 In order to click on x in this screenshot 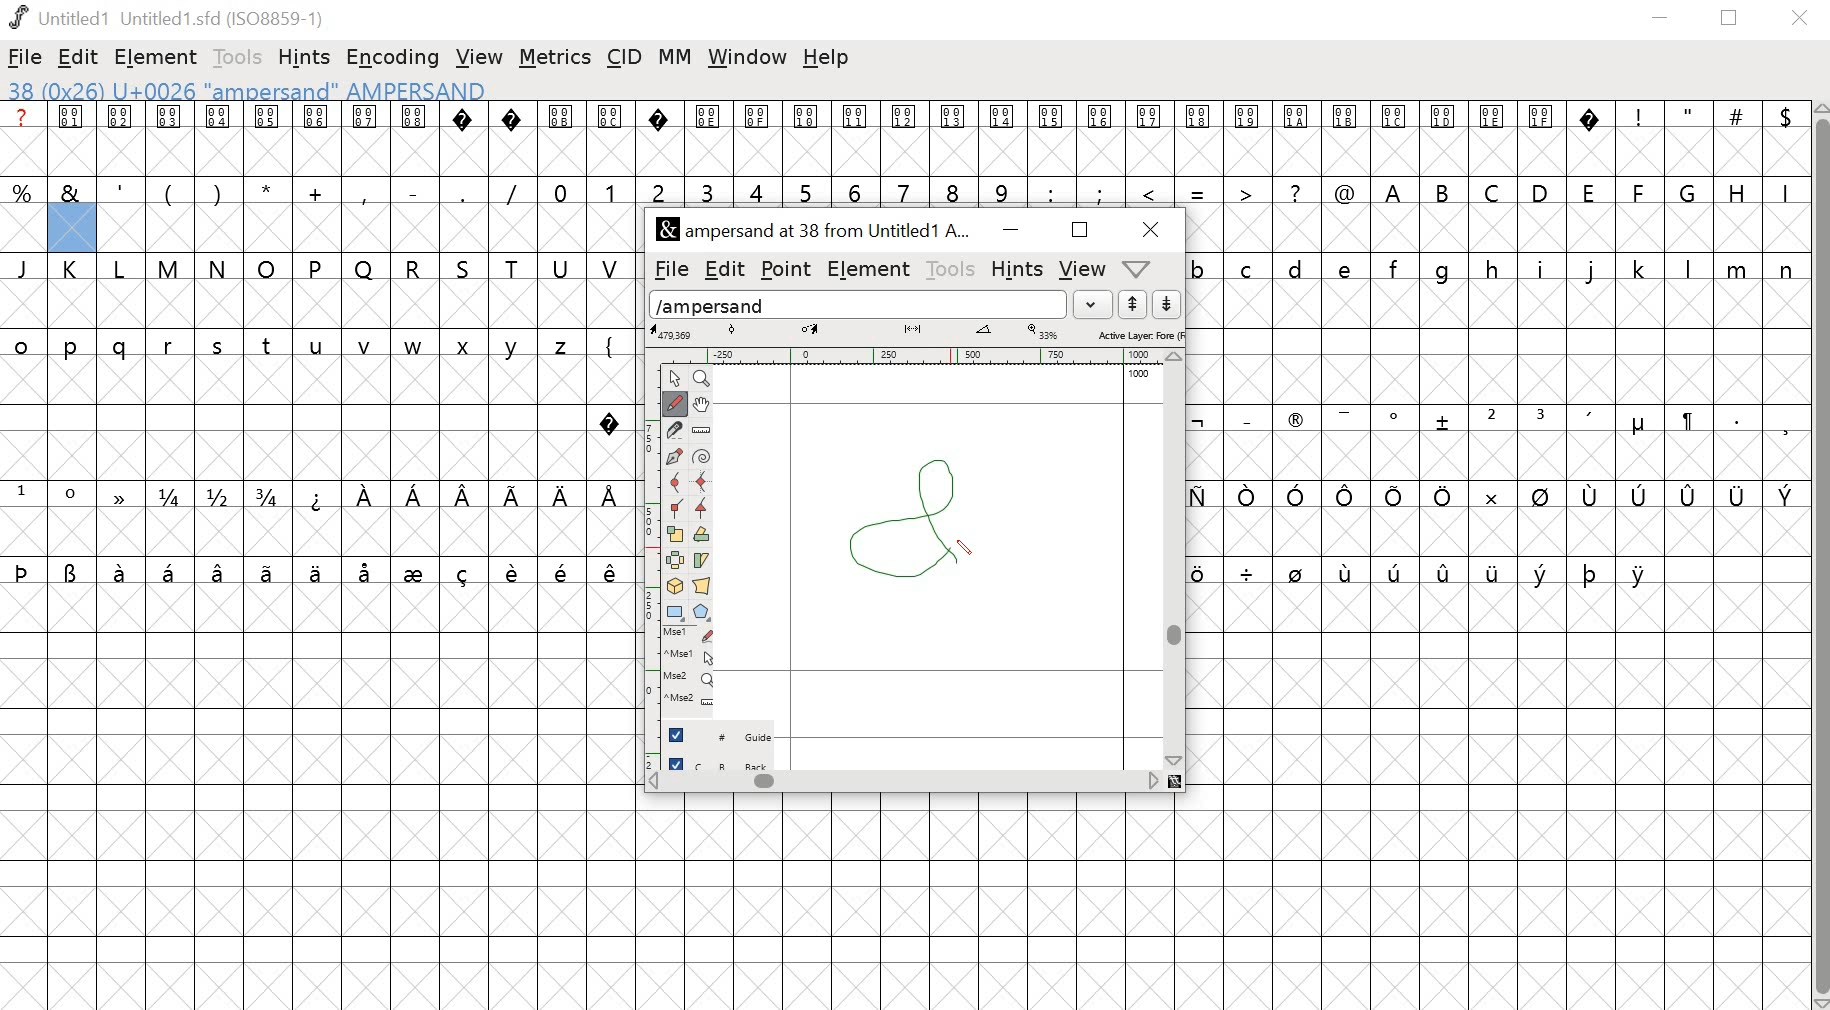, I will do `click(469, 347)`.